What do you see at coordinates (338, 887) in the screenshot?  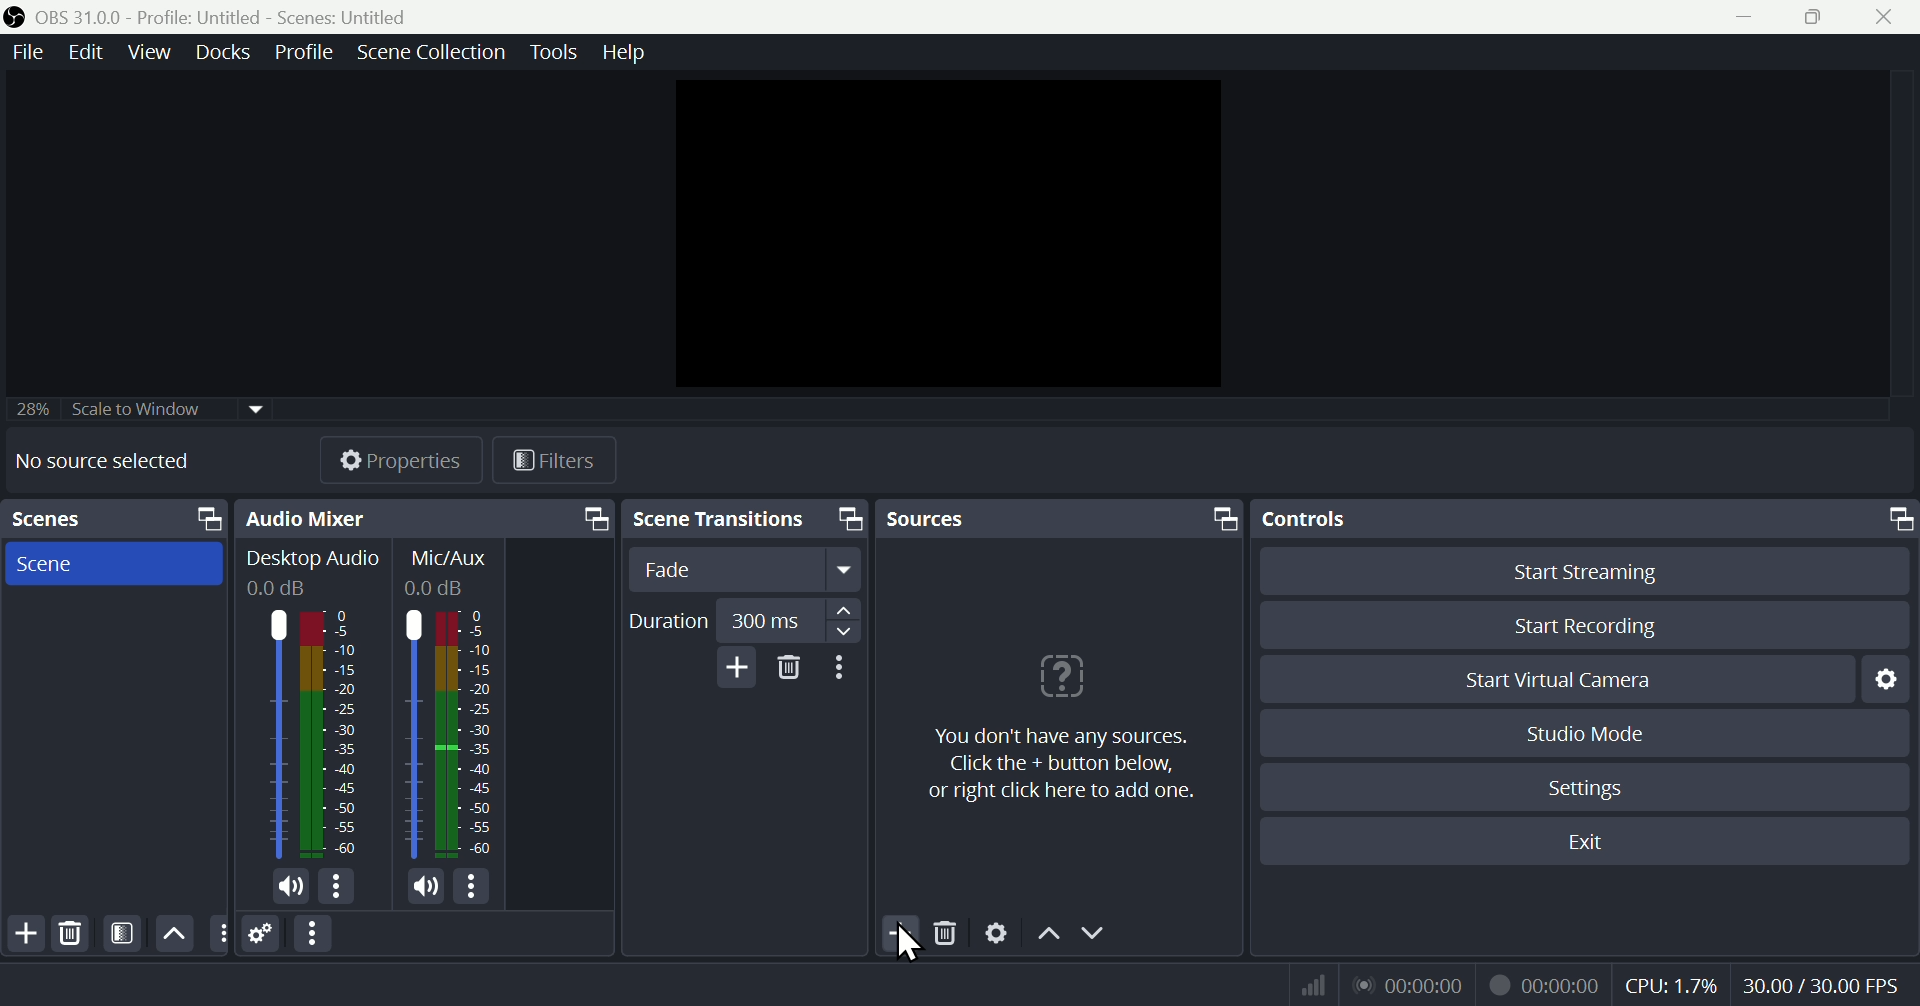 I see `More options` at bounding box center [338, 887].